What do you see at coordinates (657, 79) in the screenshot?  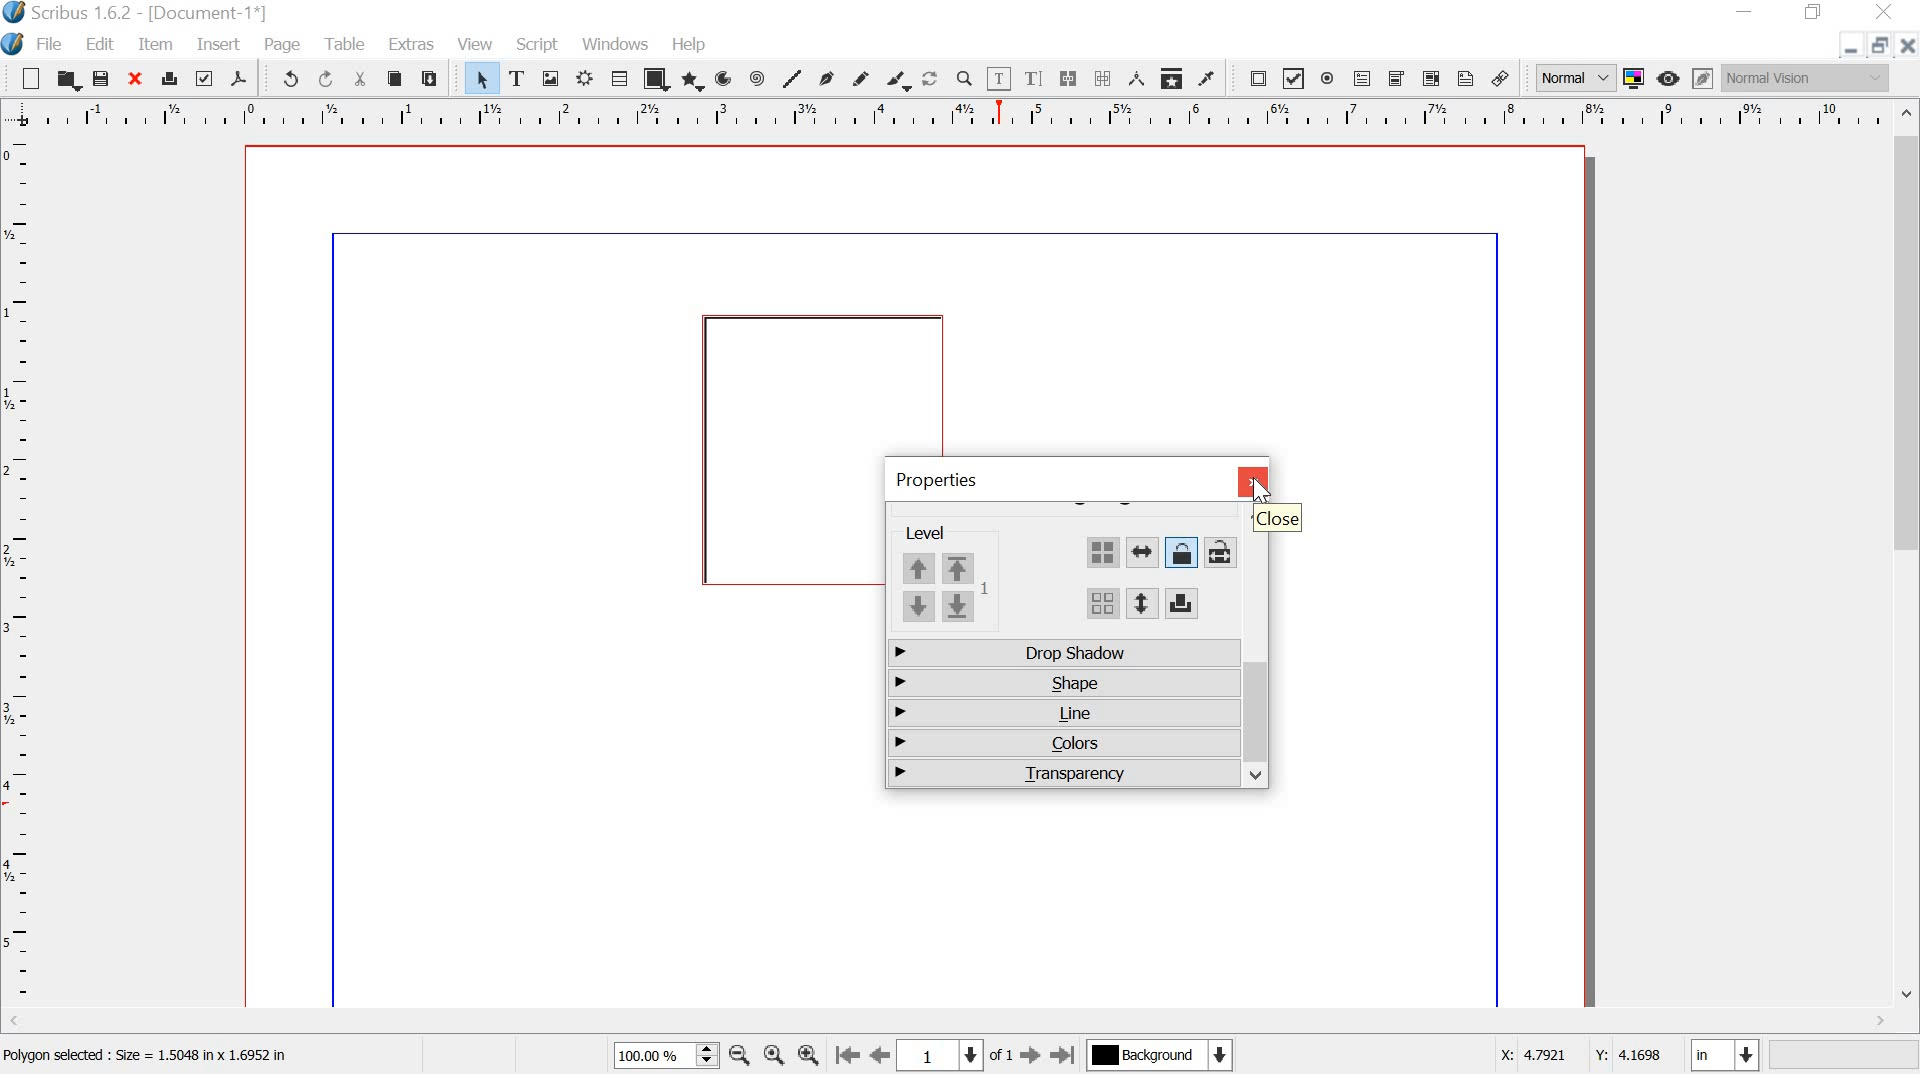 I see `shape` at bounding box center [657, 79].